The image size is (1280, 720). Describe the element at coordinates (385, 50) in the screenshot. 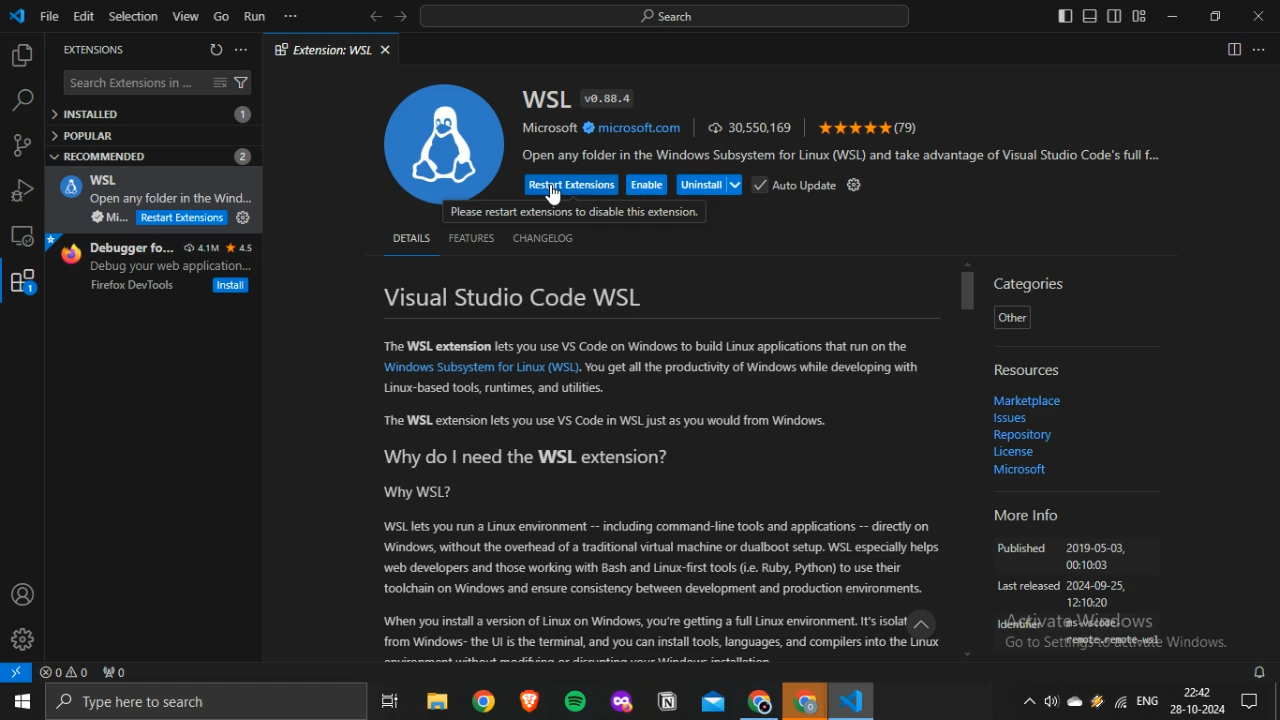

I see `close` at that location.